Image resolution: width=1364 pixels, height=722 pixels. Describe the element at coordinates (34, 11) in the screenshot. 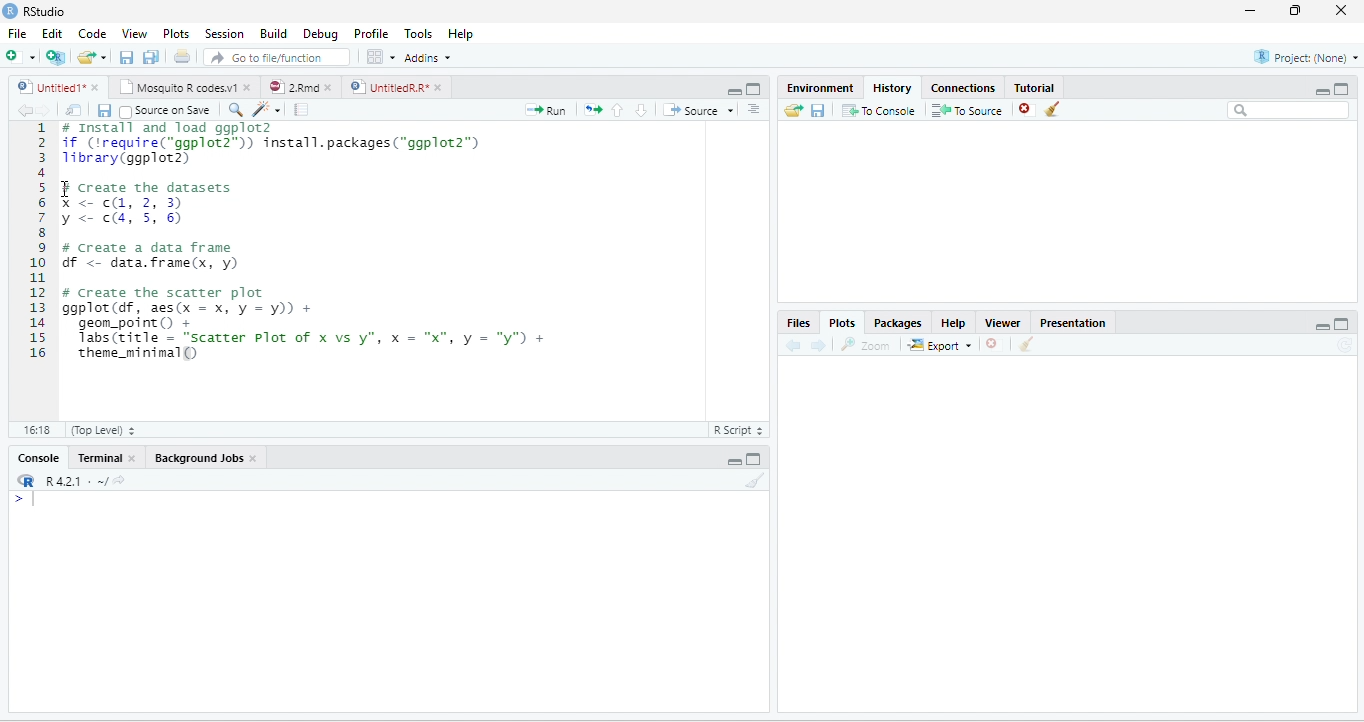

I see `RStudio` at that location.